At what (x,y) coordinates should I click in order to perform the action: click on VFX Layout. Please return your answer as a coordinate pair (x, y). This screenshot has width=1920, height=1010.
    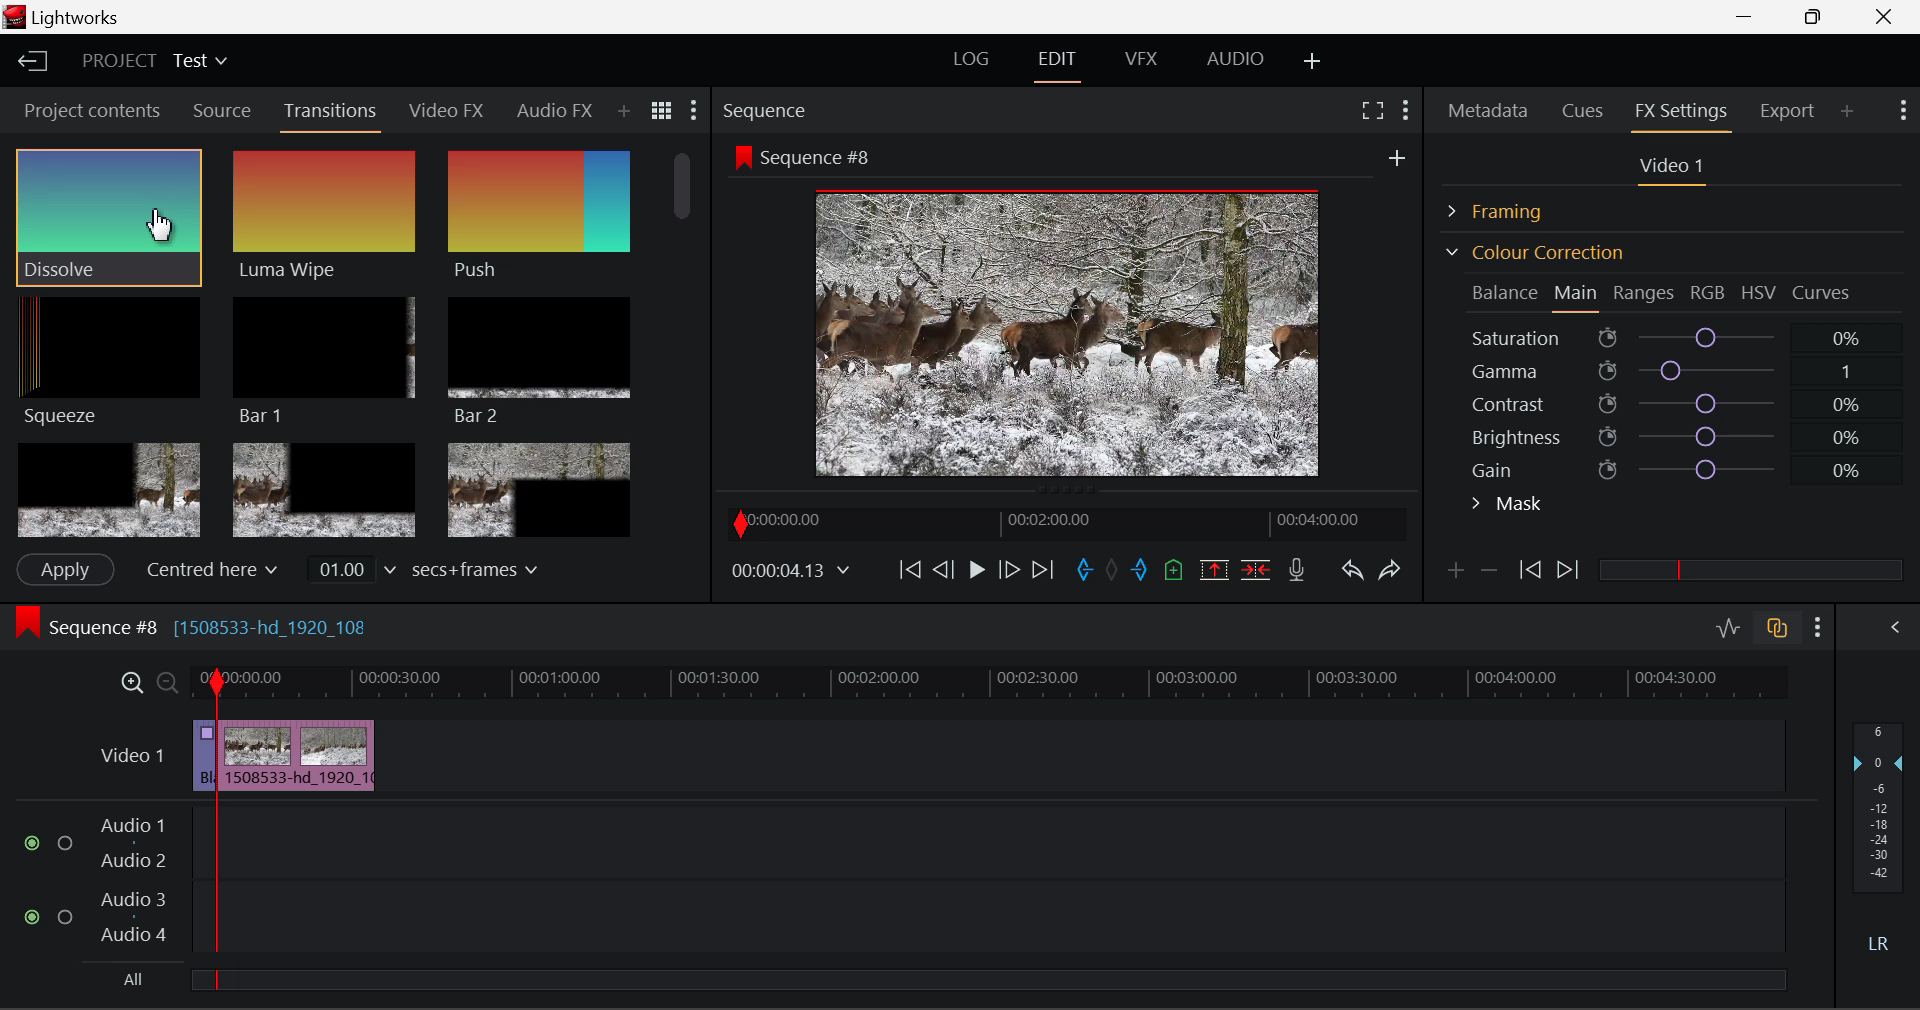
    Looking at the image, I should click on (1145, 61).